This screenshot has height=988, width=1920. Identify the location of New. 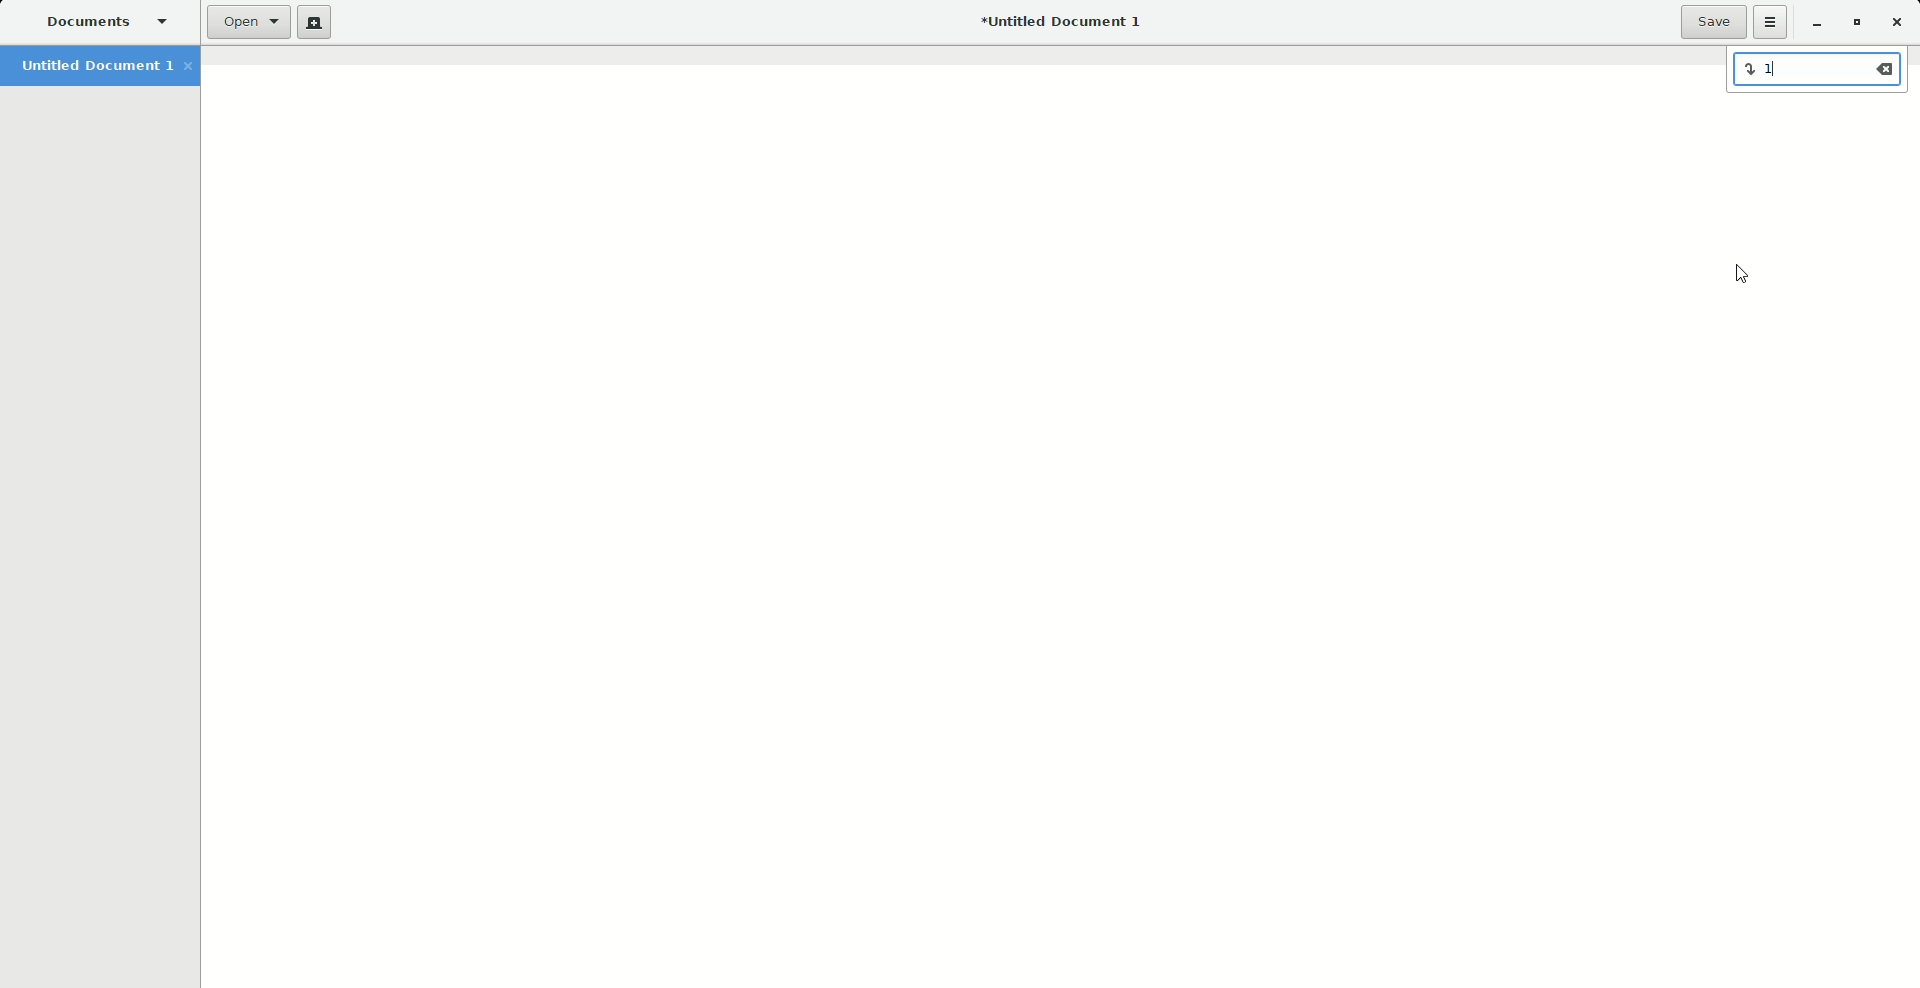
(318, 24).